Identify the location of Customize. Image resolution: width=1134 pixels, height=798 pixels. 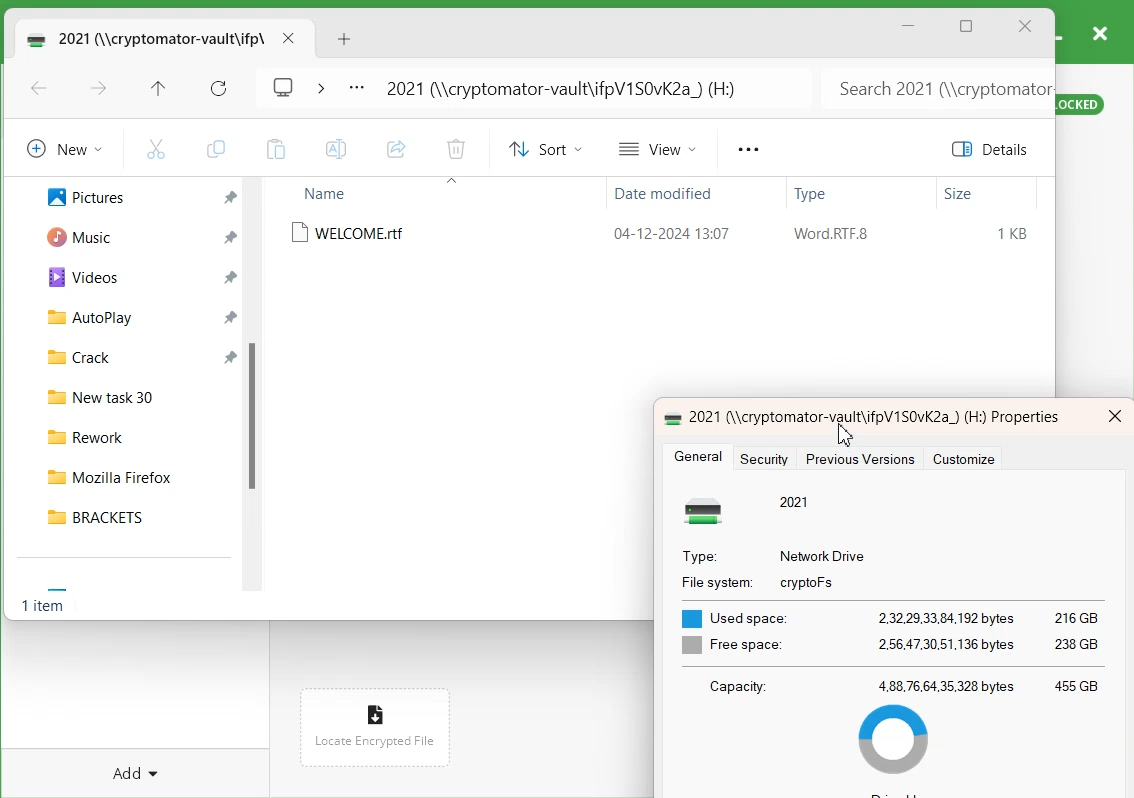
(969, 460).